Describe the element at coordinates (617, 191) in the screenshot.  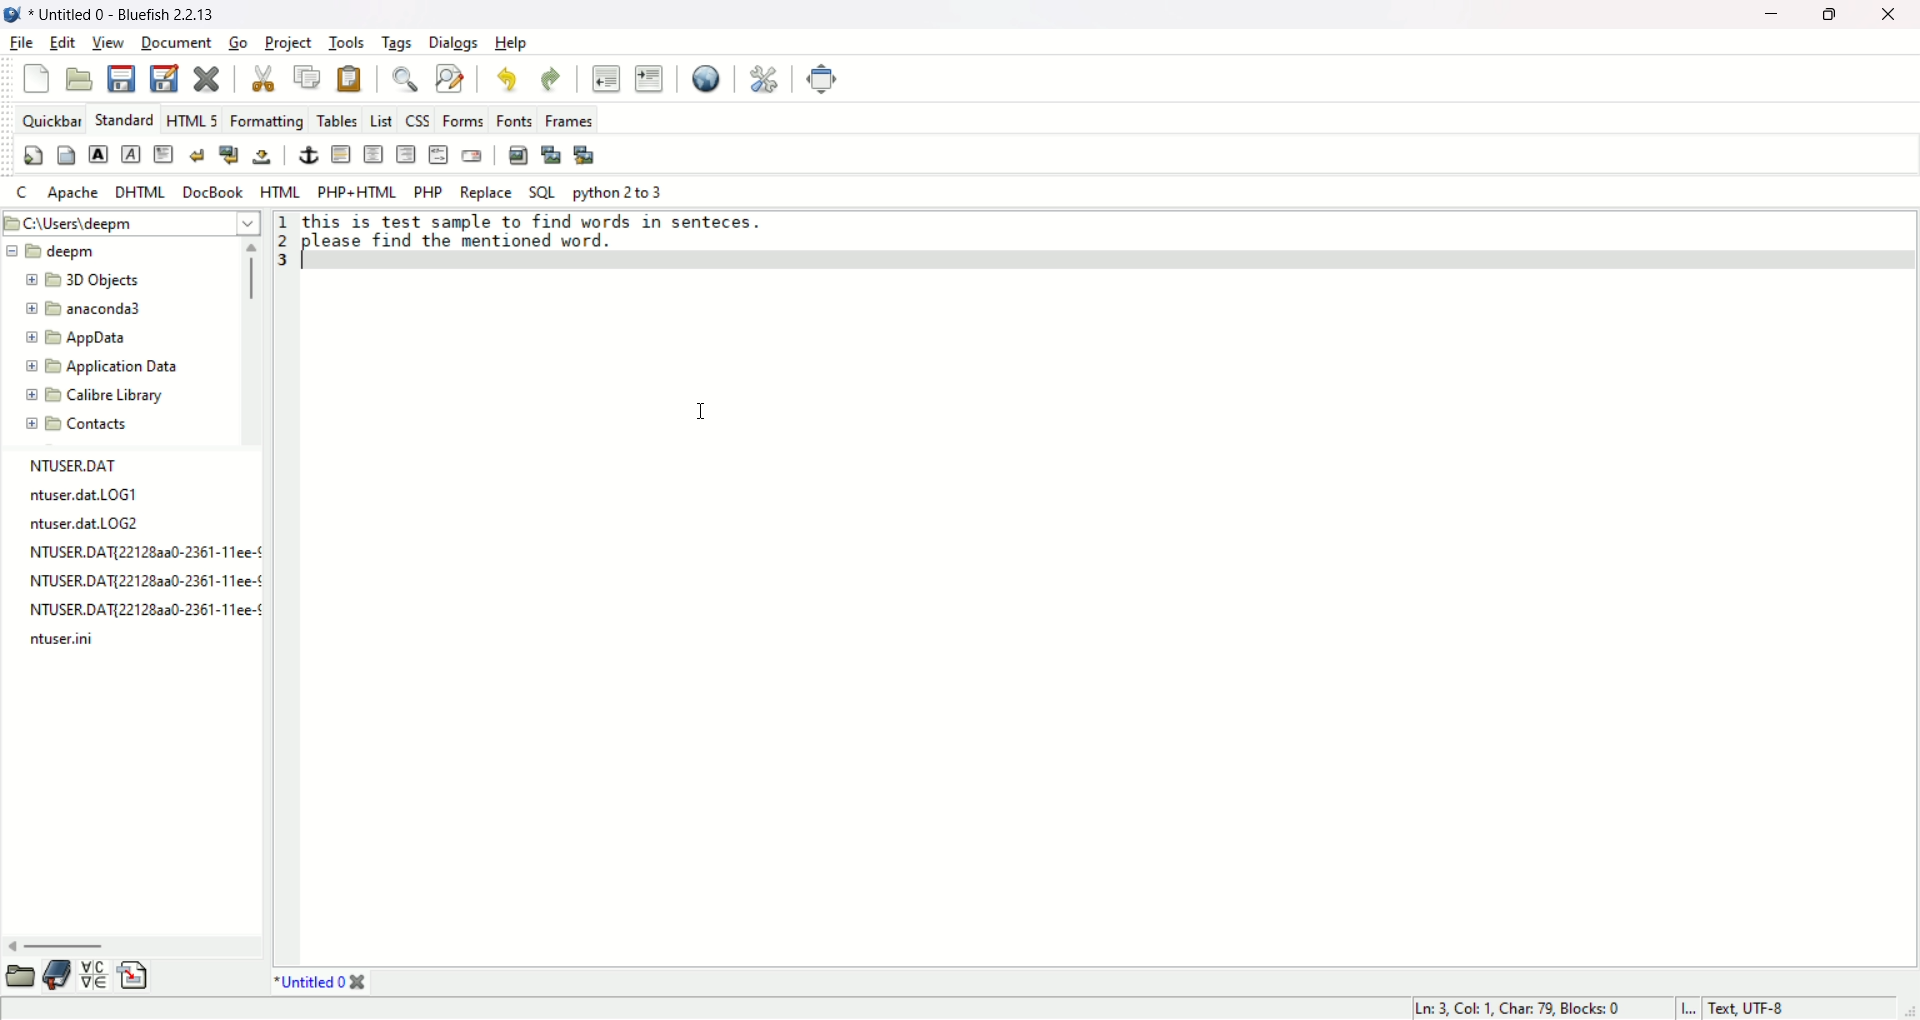
I see `python 2 to 3` at that location.